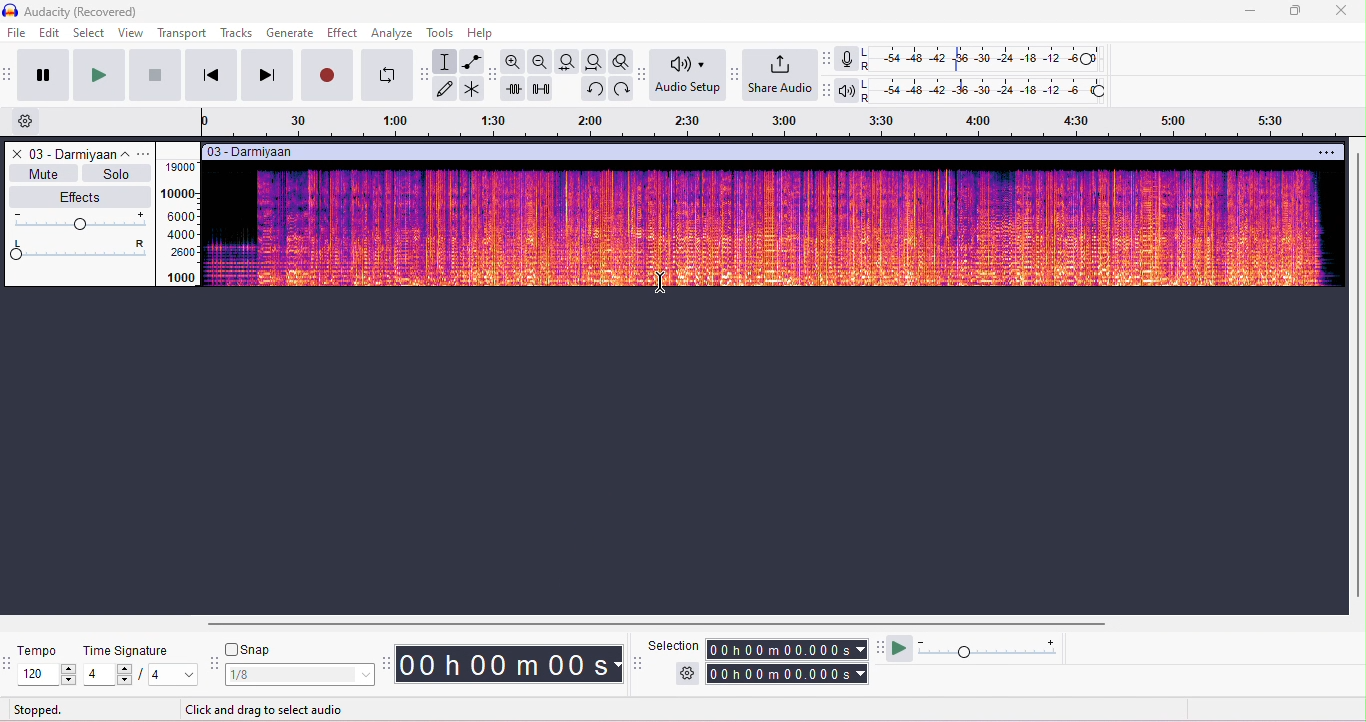  I want to click on effects, so click(79, 197).